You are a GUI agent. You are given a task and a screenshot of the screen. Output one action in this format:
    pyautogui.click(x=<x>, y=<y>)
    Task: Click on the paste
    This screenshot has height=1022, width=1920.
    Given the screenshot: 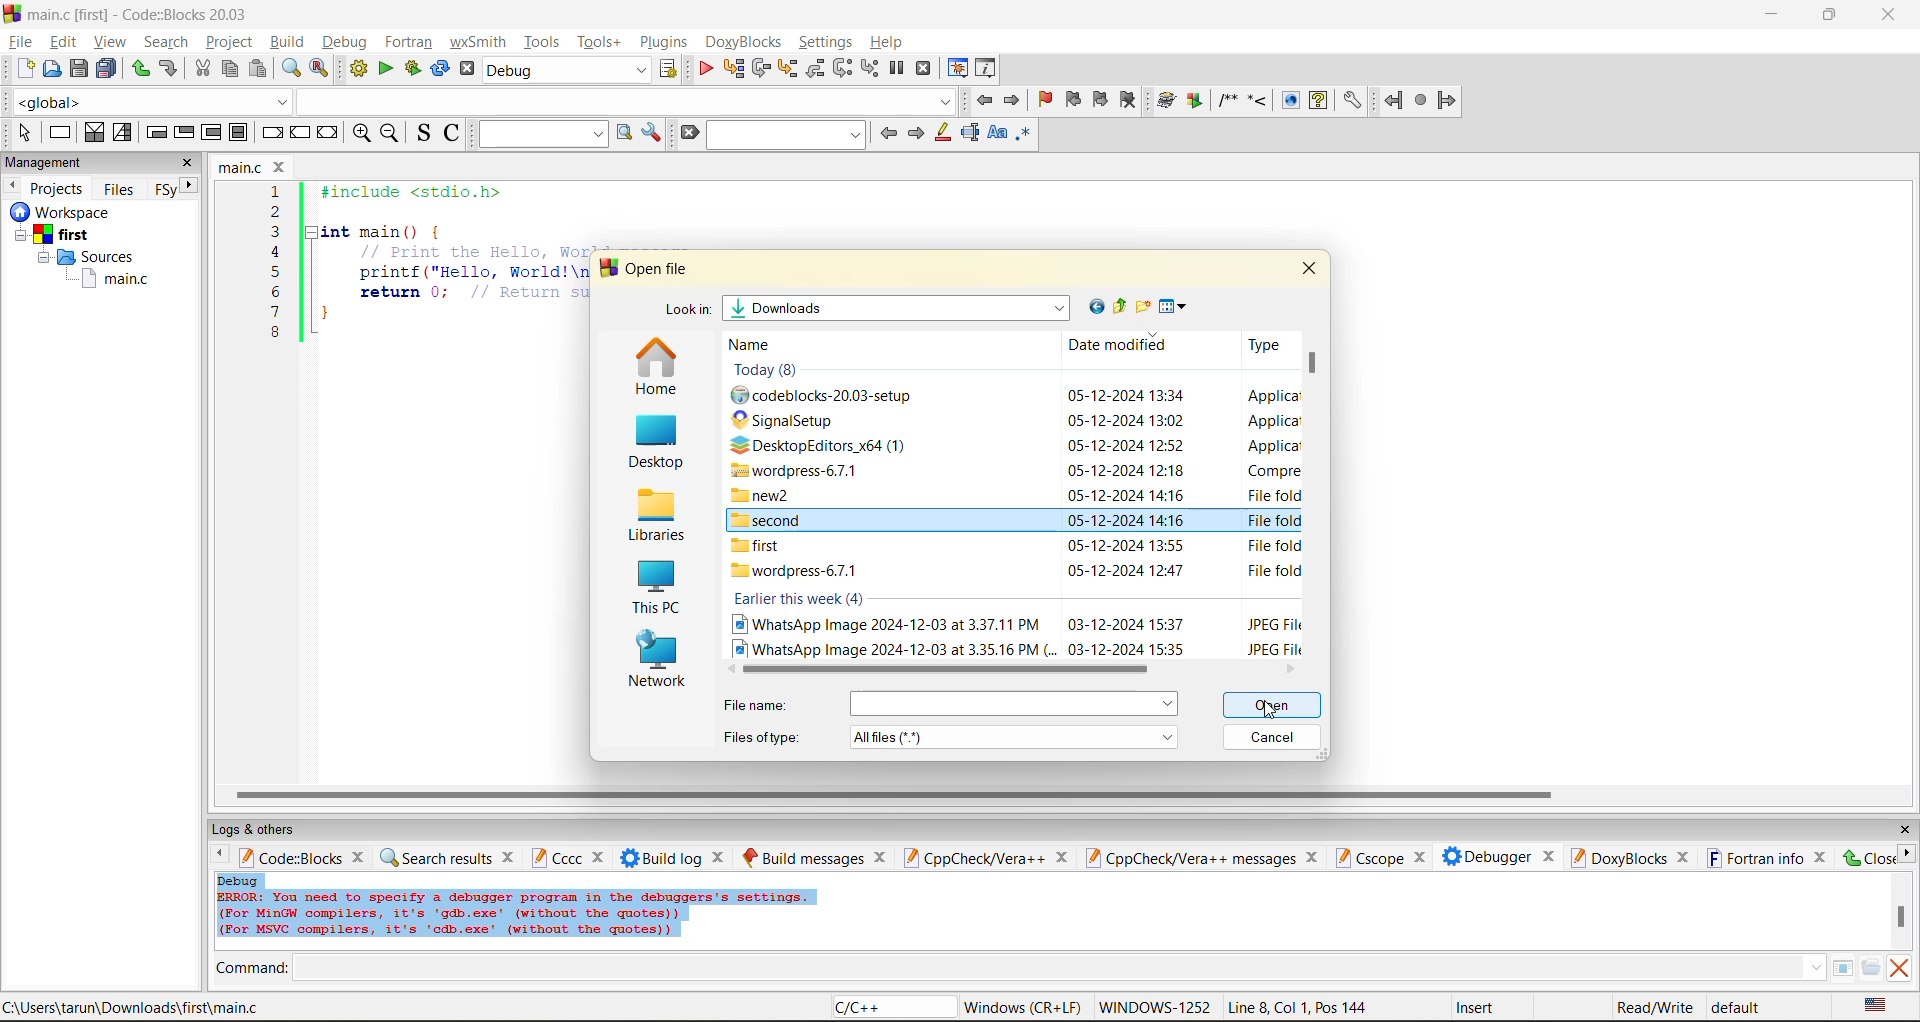 What is the action you would take?
    pyautogui.click(x=258, y=69)
    